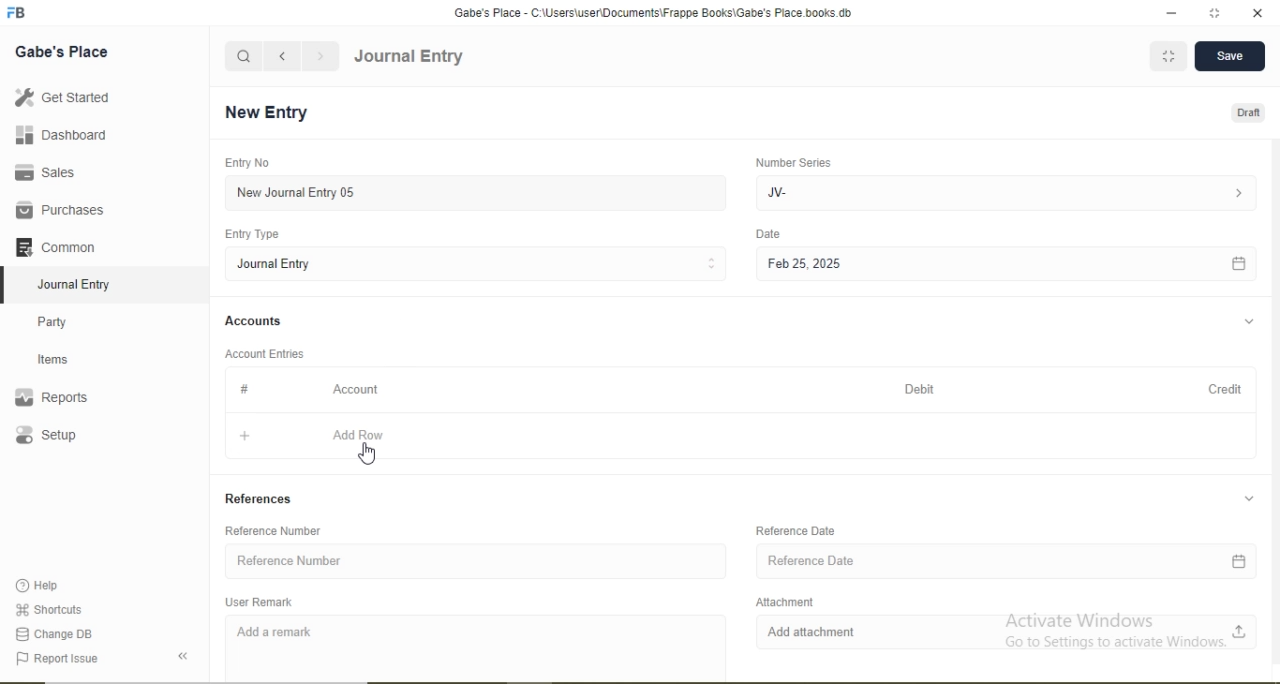 The image size is (1280, 684). What do you see at coordinates (244, 56) in the screenshot?
I see `search` at bounding box center [244, 56].